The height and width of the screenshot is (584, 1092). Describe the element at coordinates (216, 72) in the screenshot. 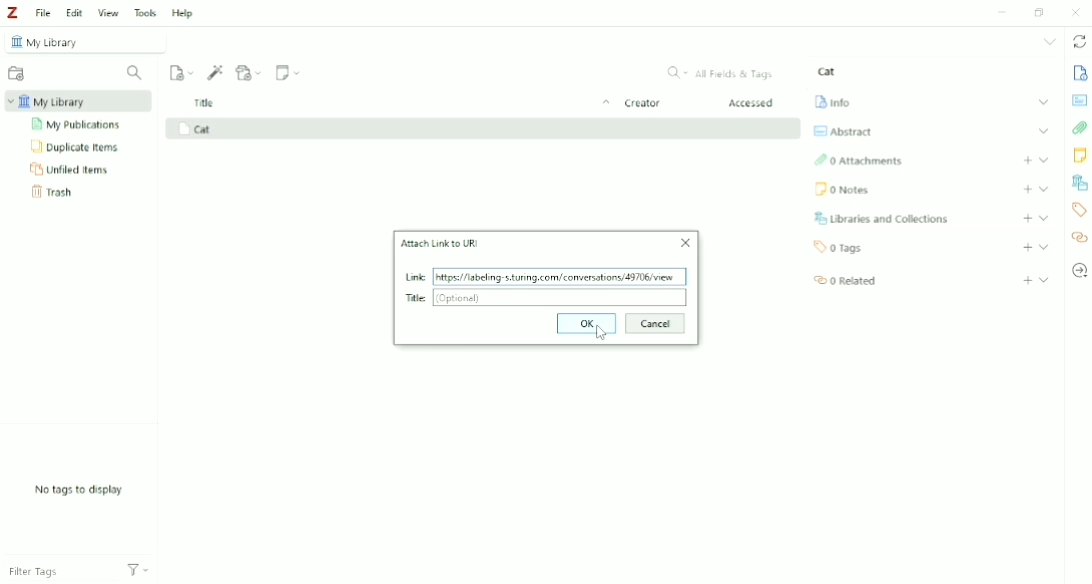

I see `Add Item (s) by Identifier` at that location.